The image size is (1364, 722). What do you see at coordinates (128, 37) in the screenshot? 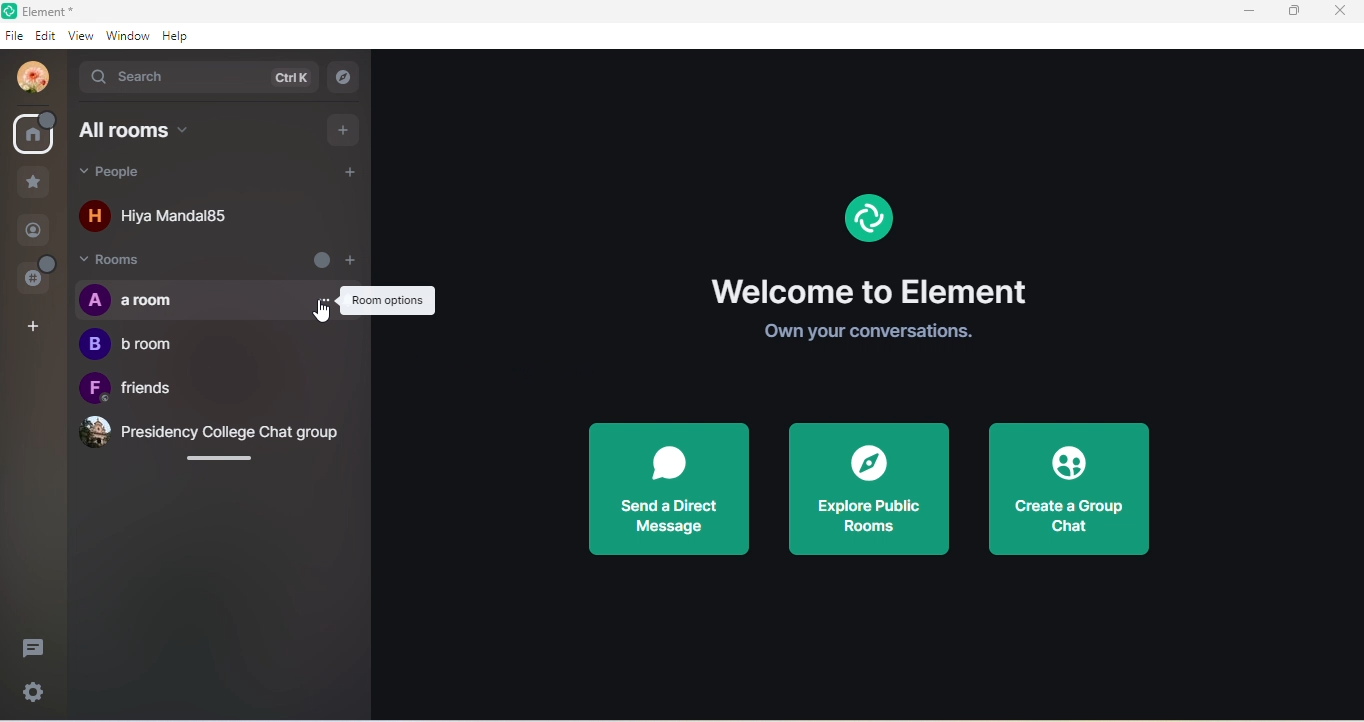
I see `window` at bounding box center [128, 37].